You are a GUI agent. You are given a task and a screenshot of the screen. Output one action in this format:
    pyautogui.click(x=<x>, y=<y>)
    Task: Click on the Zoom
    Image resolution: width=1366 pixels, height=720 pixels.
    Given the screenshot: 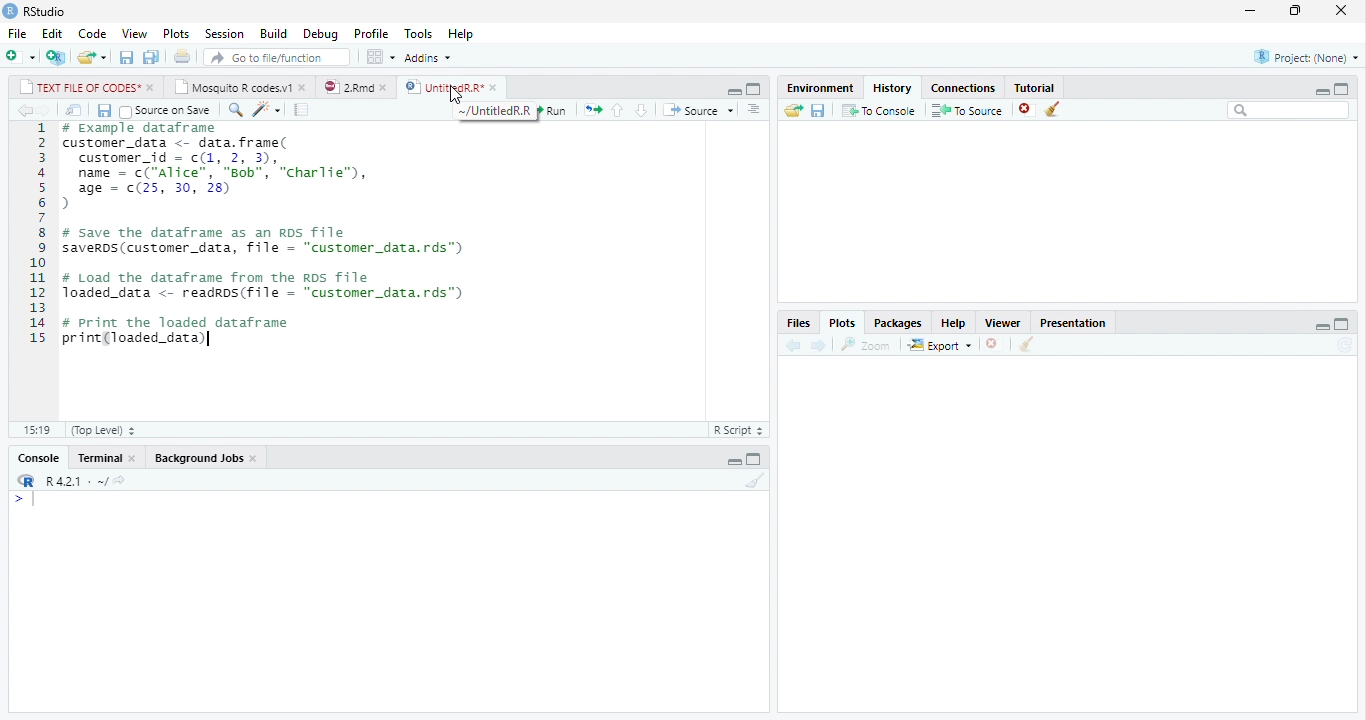 What is the action you would take?
    pyautogui.click(x=866, y=345)
    